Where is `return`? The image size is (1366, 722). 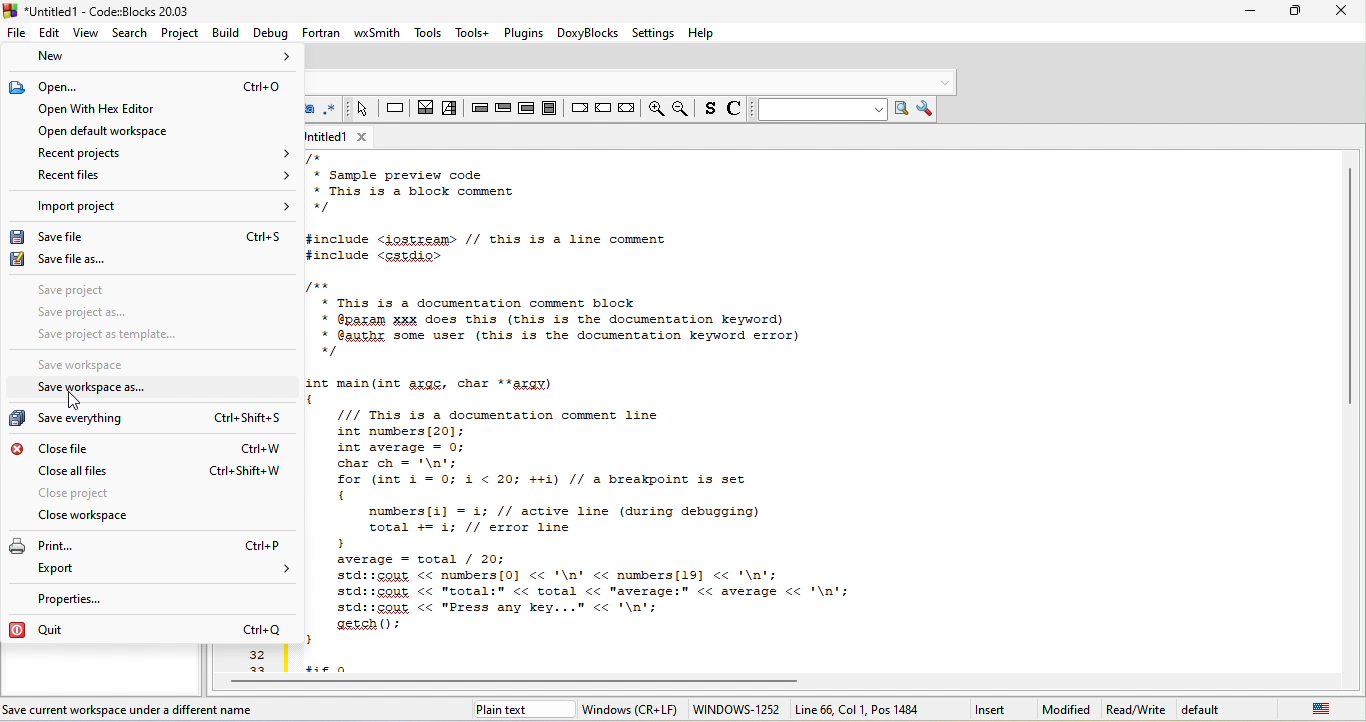 return is located at coordinates (625, 109).